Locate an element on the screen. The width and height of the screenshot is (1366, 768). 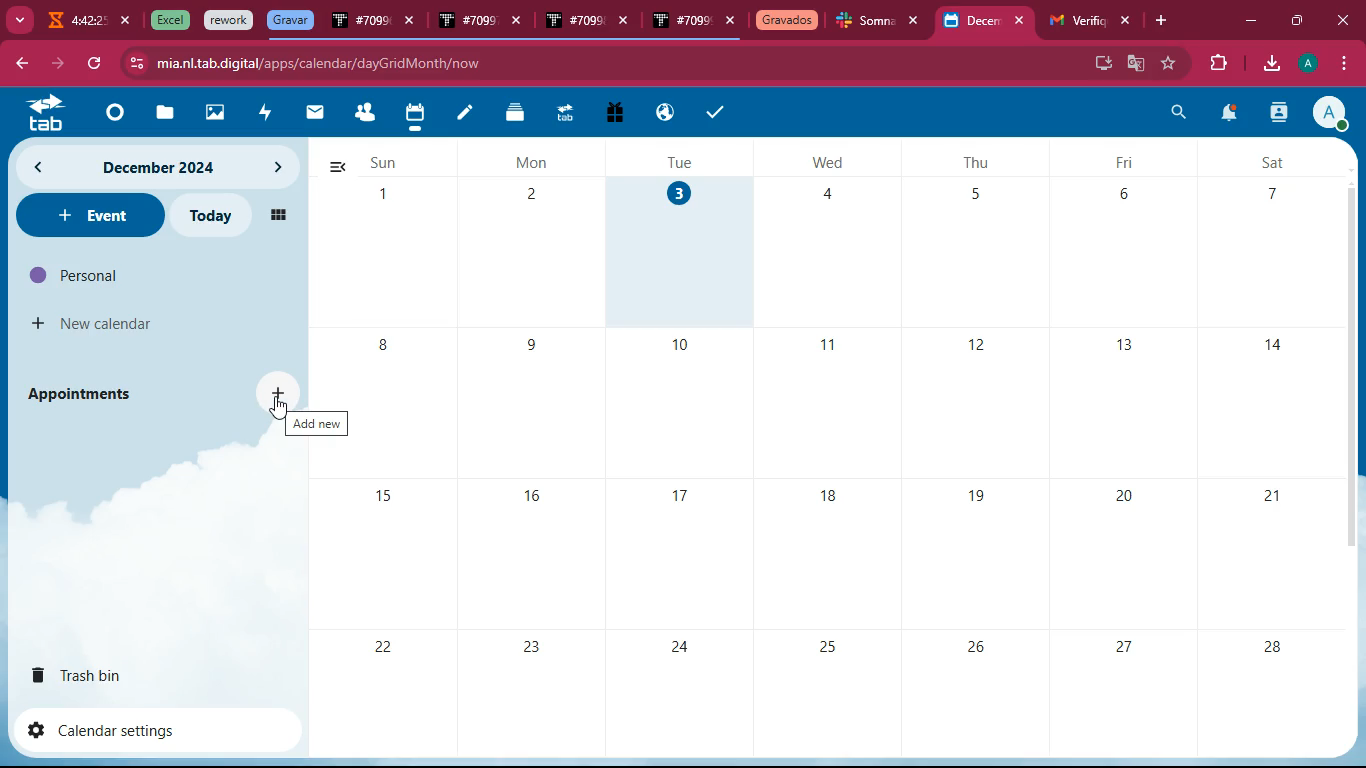
files is located at coordinates (517, 112).